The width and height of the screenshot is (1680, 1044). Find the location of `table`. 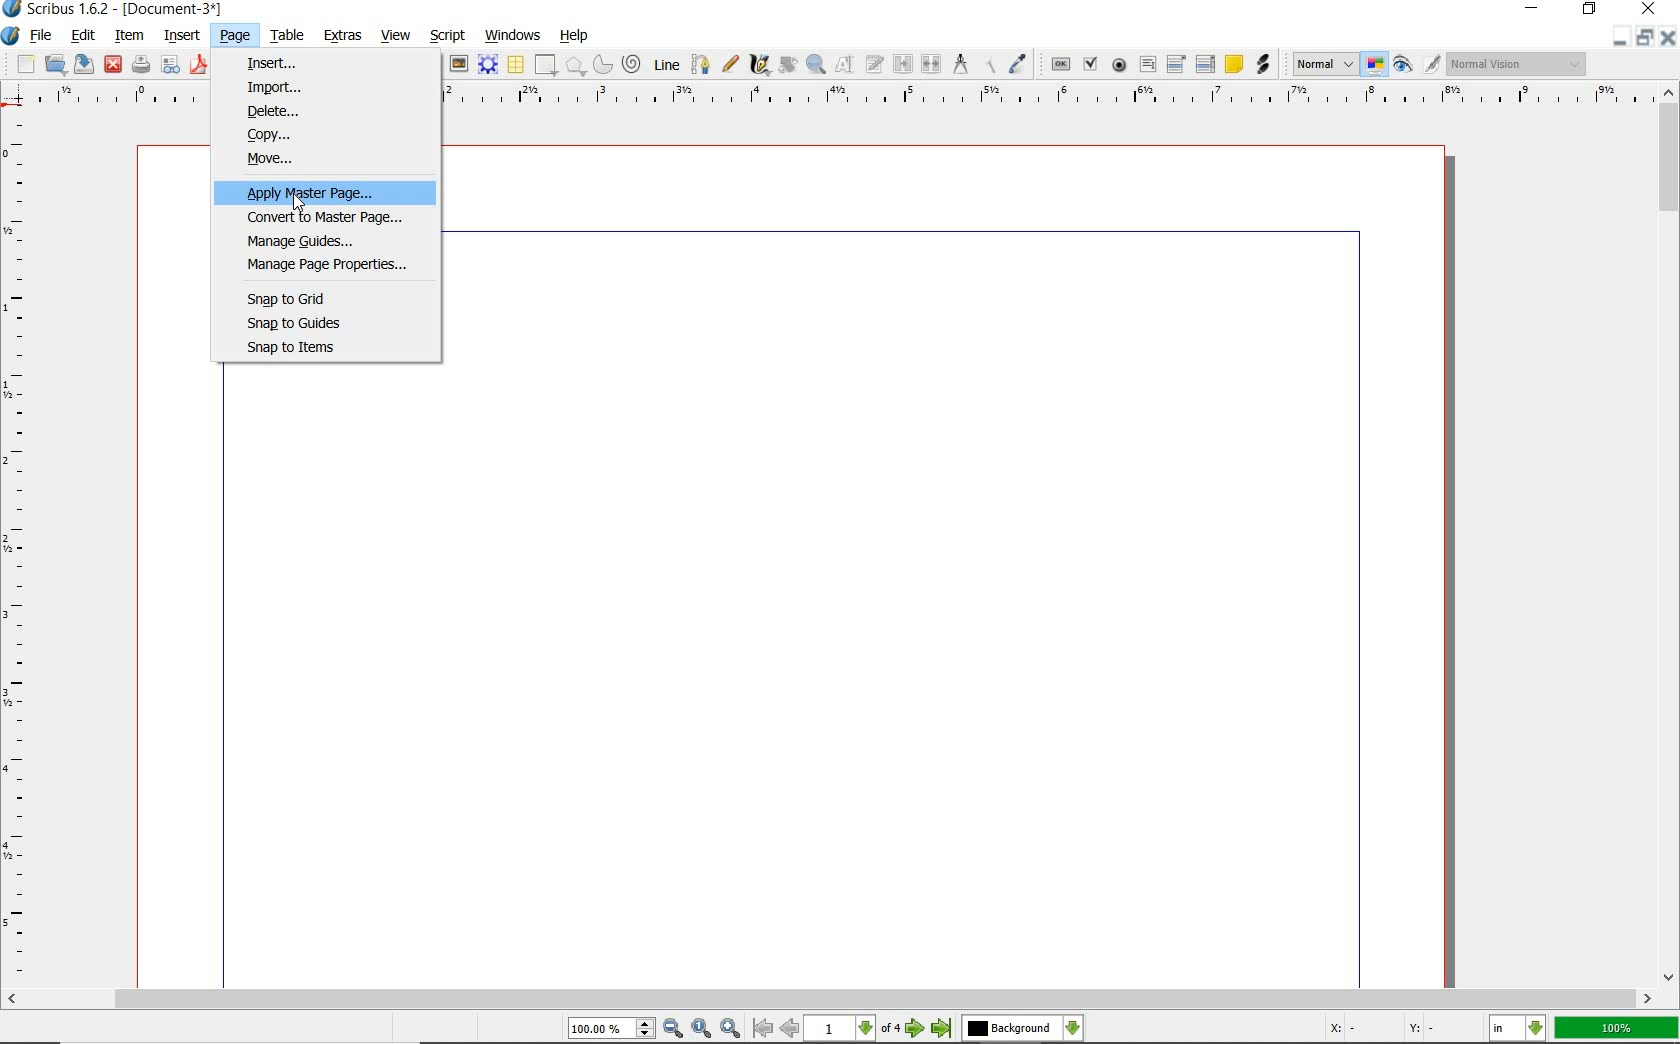

table is located at coordinates (515, 64).